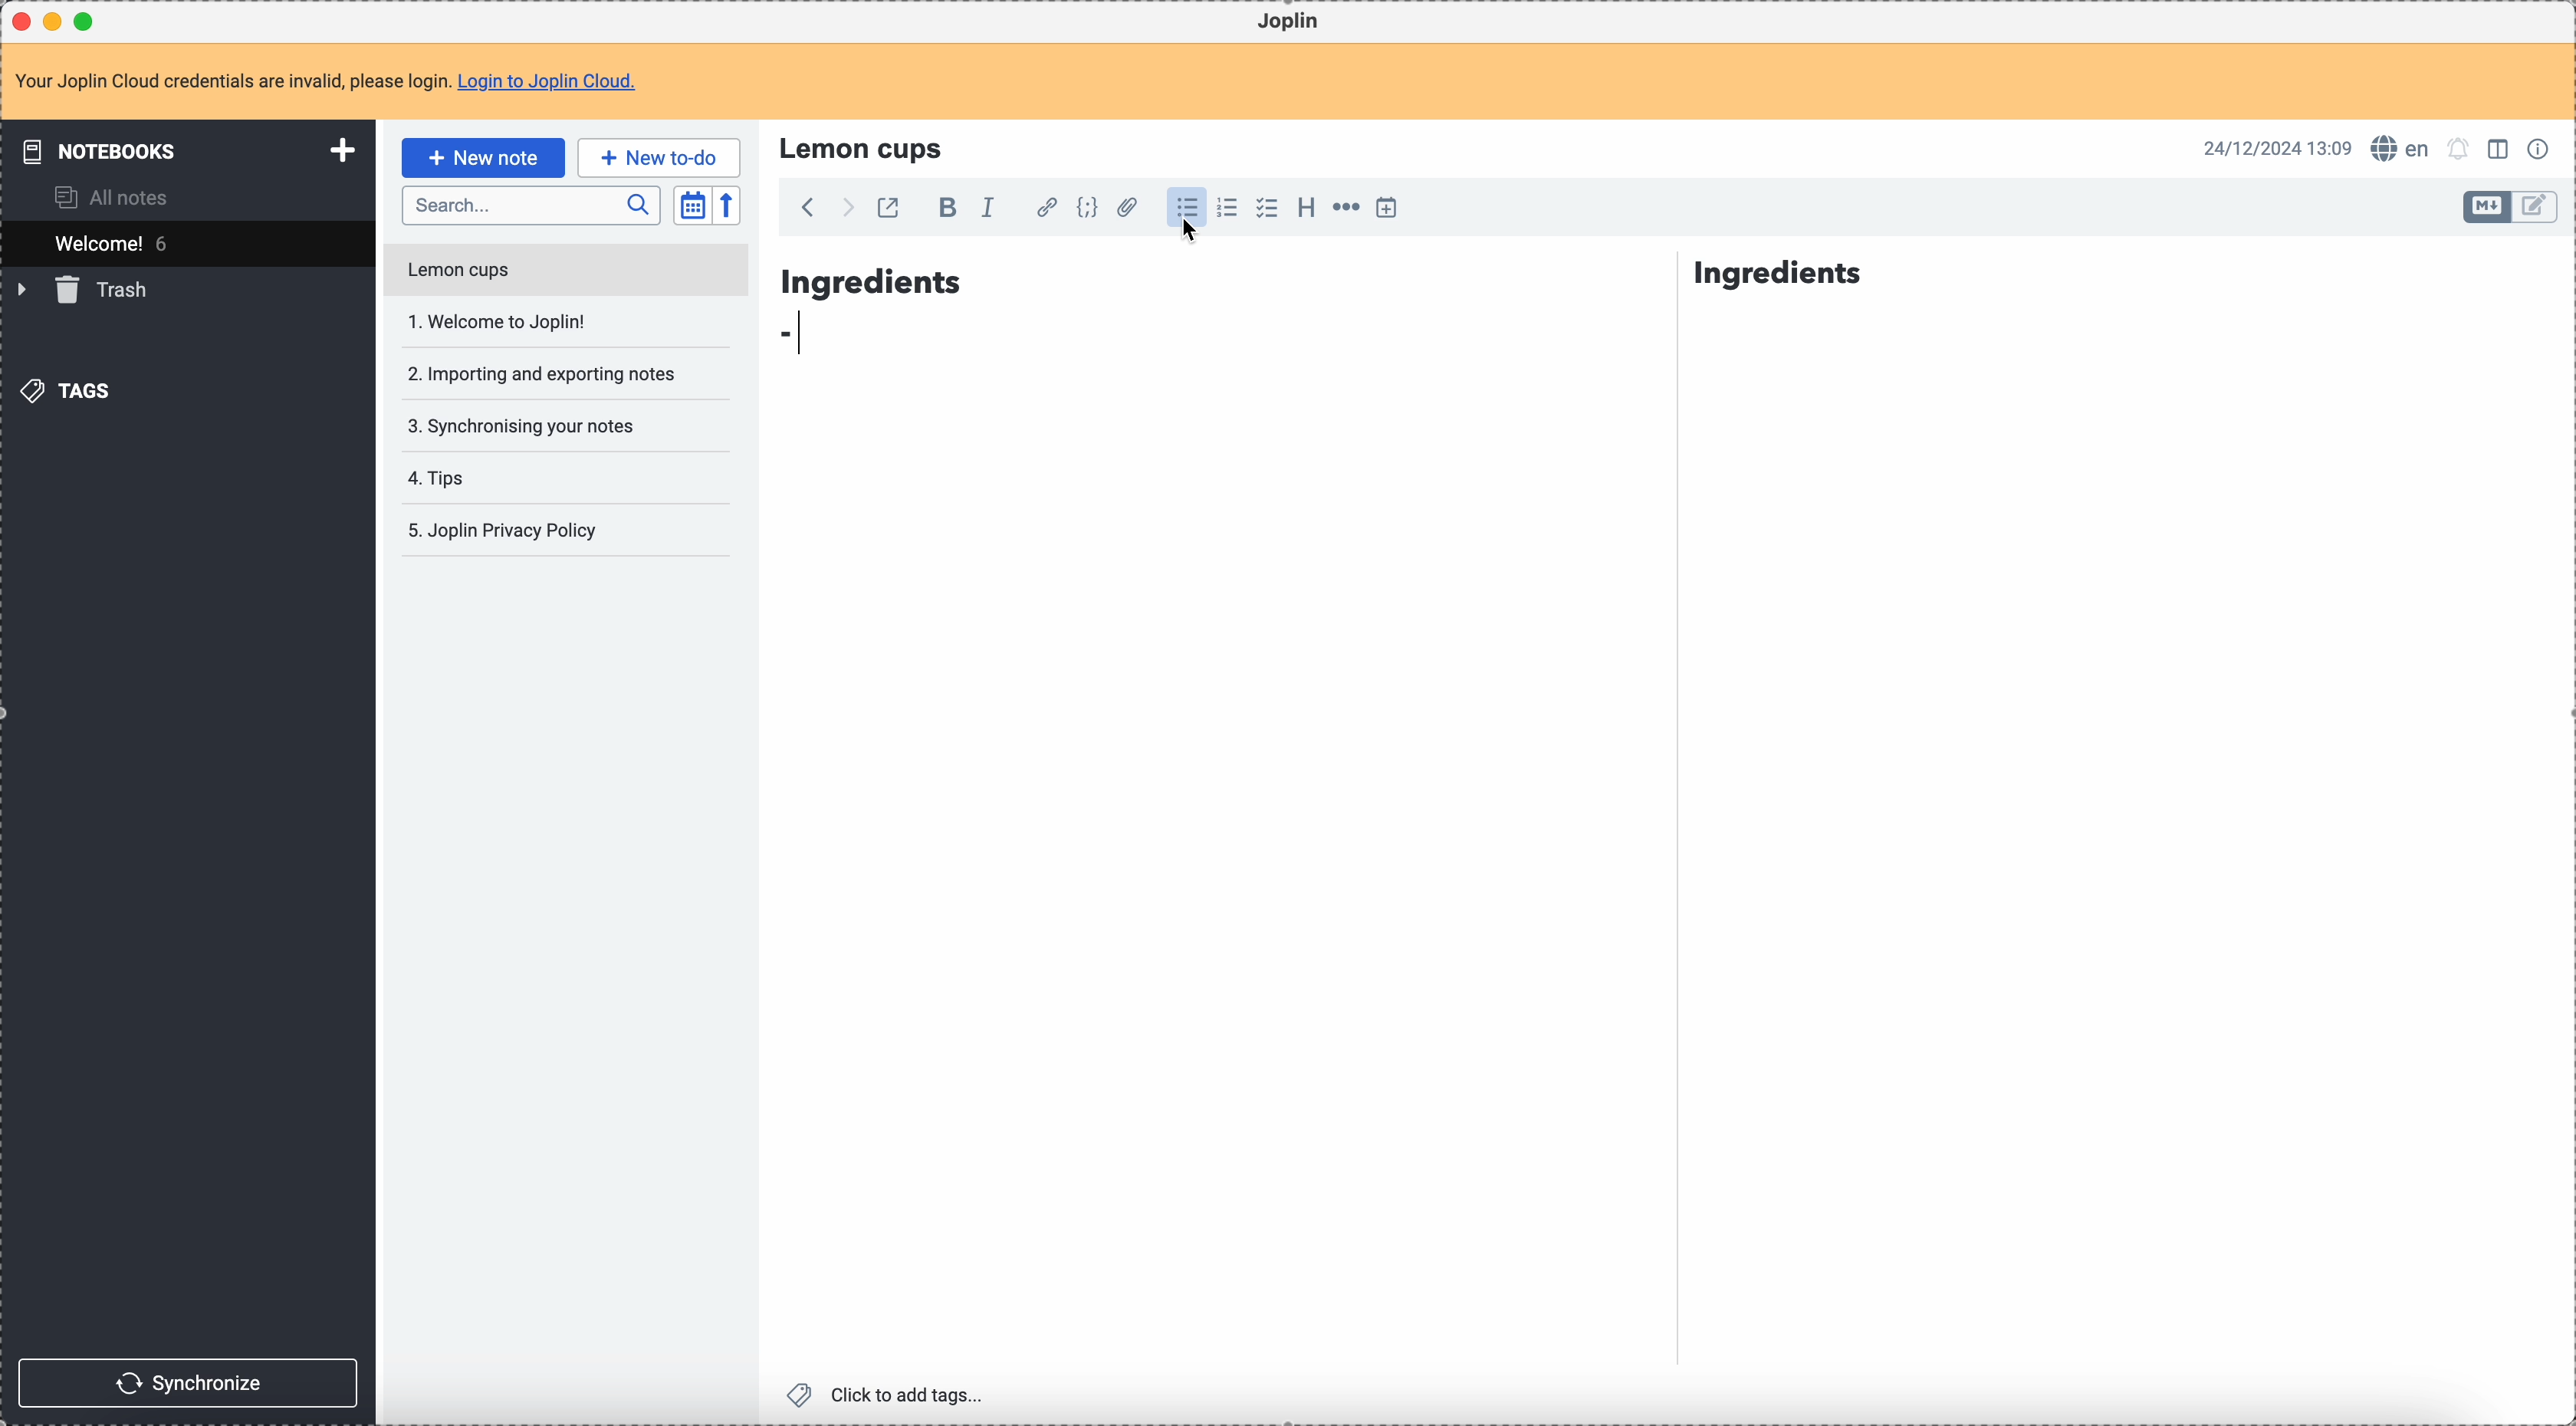 The width and height of the screenshot is (2576, 1426). What do you see at coordinates (1386, 207) in the screenshot?
I see `insert time` at bounding box center [1386, 207].